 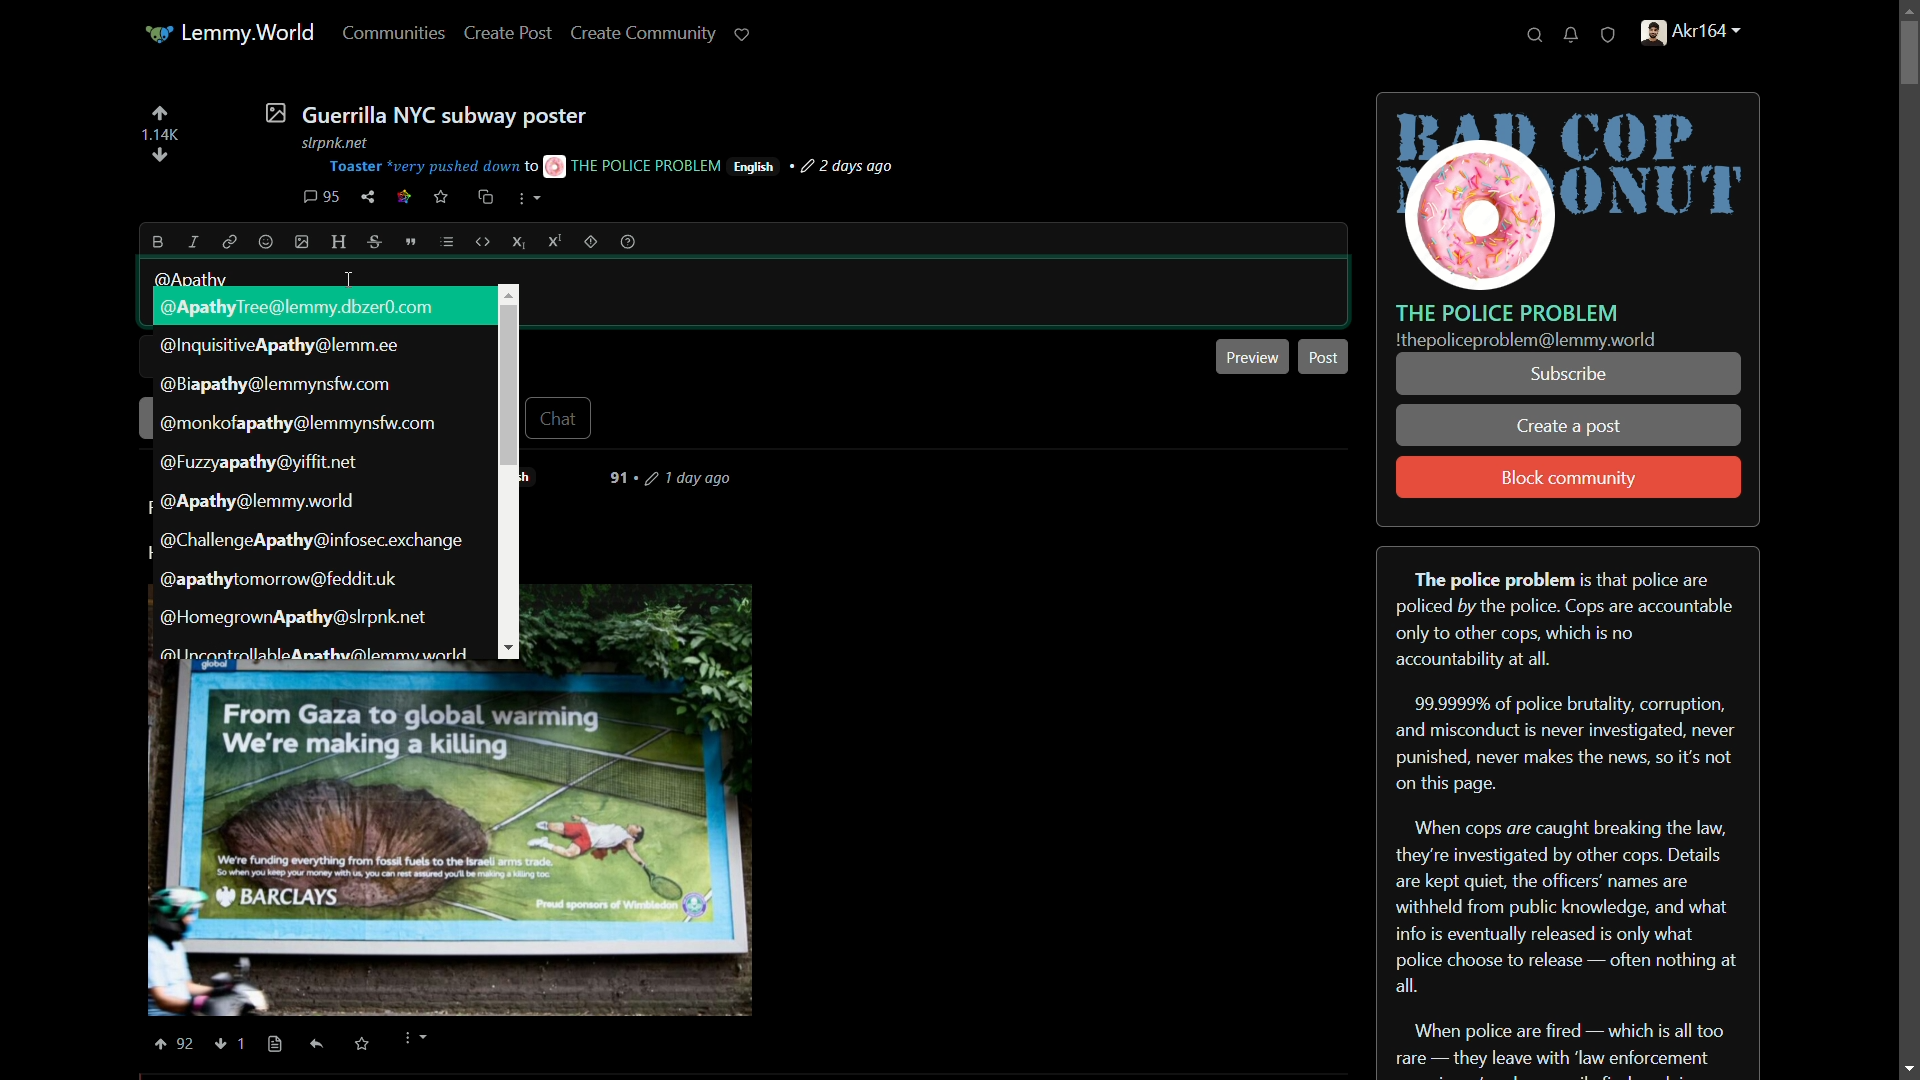 What do you see at coordinates (1324, 357) in the screenshot?
I see `post ` at bounding box center [1324, 357].